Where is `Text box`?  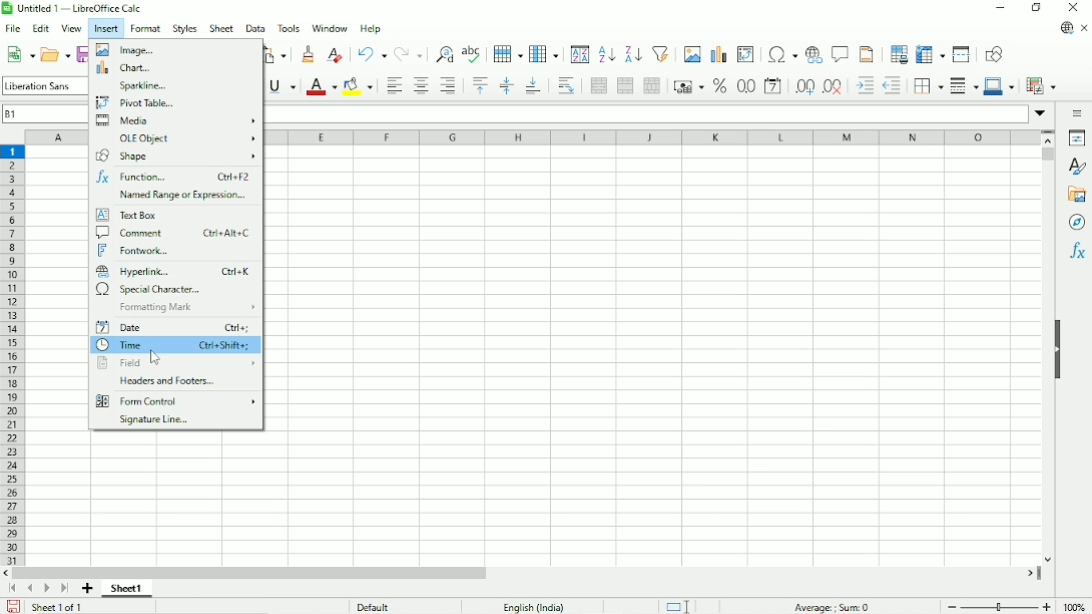 Text box is located at coordinates (127, 215).